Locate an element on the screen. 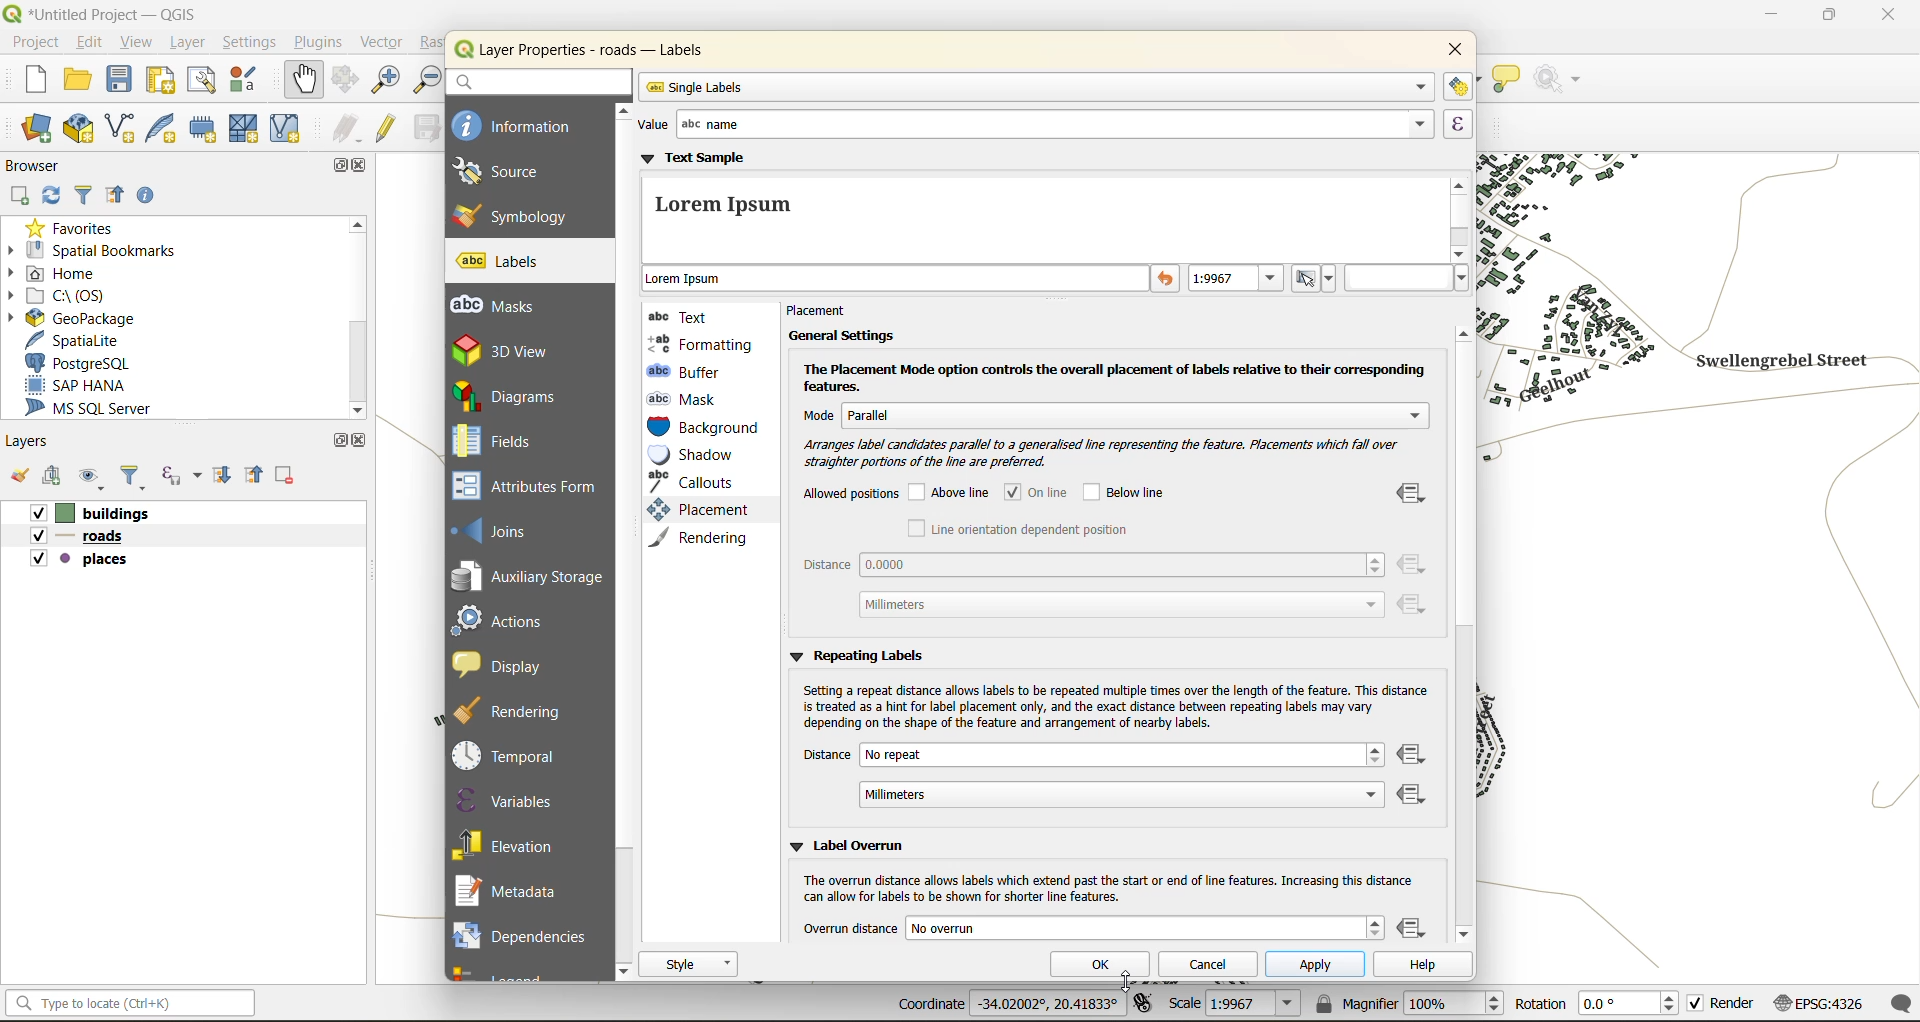 This screenshot has width=1920, height=1022. preview text at specific map scale is located at coordinates (1238, 281).